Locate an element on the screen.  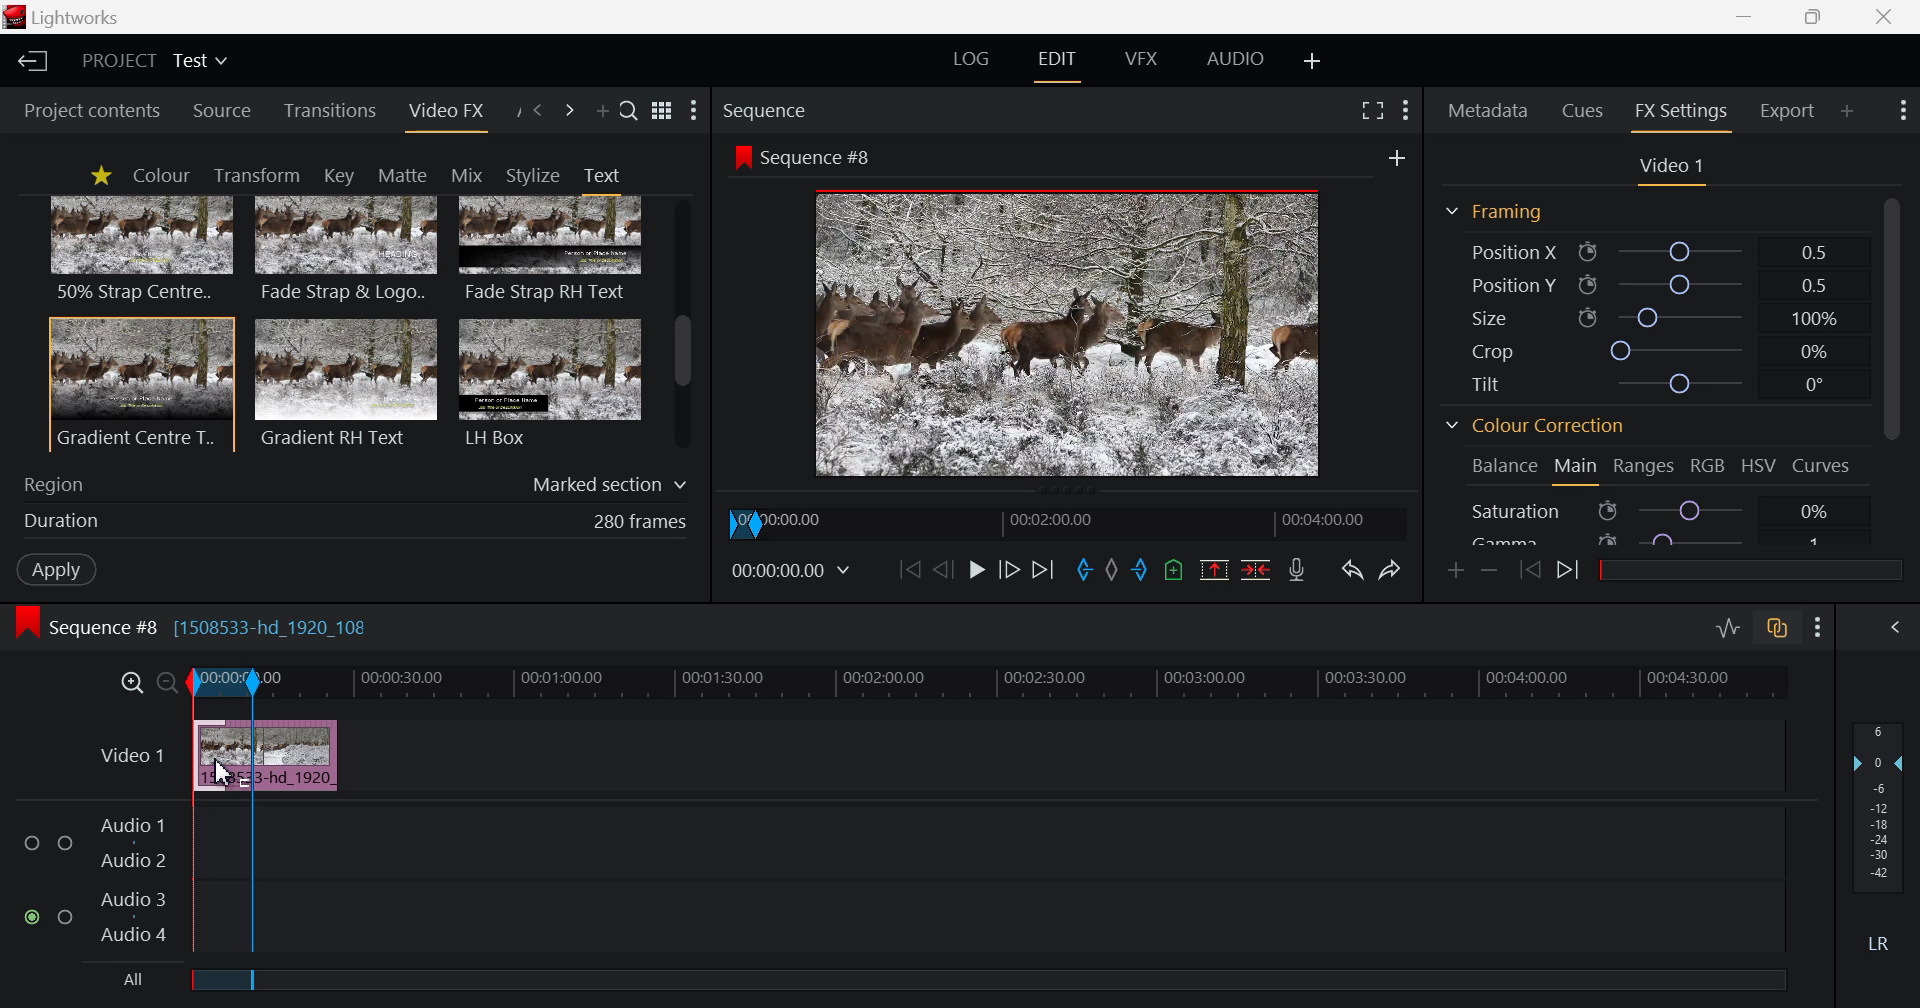
Mark Out is located at coordinates (1140, 572).